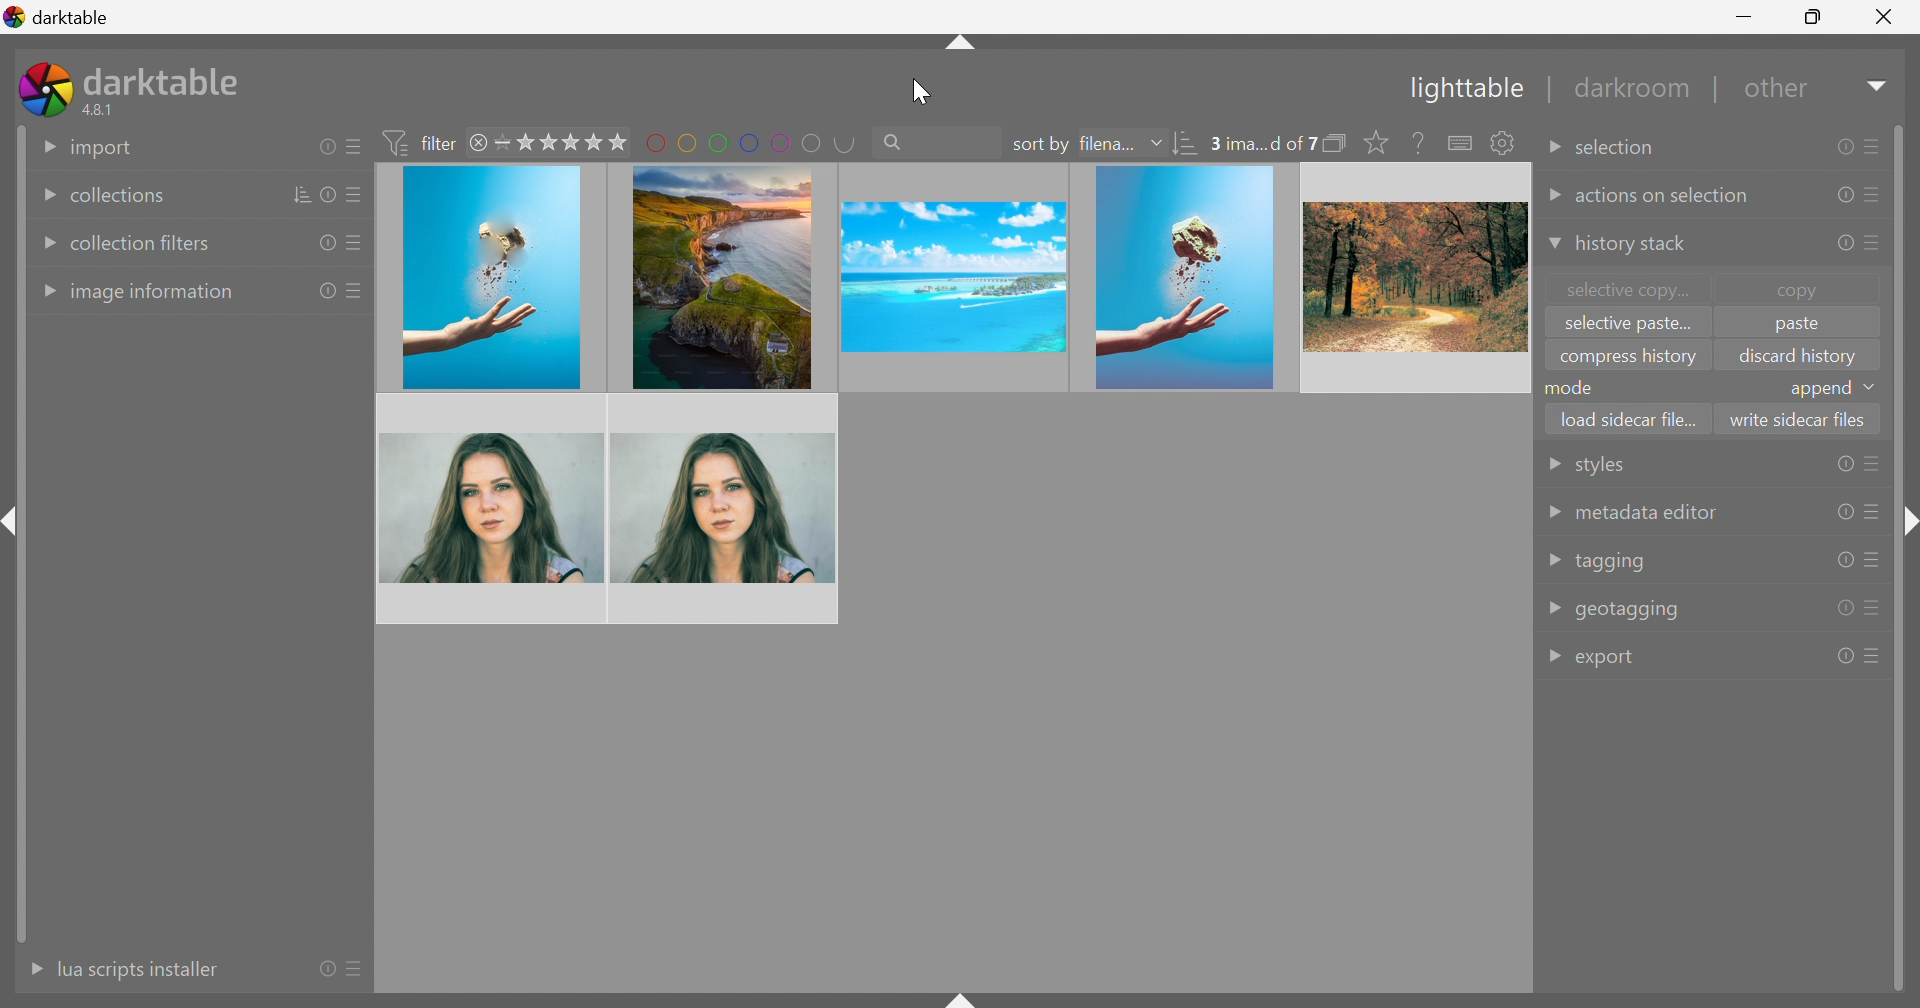  I want to click on click to change the size of overlays on thumbnails, so click(1372, 143).